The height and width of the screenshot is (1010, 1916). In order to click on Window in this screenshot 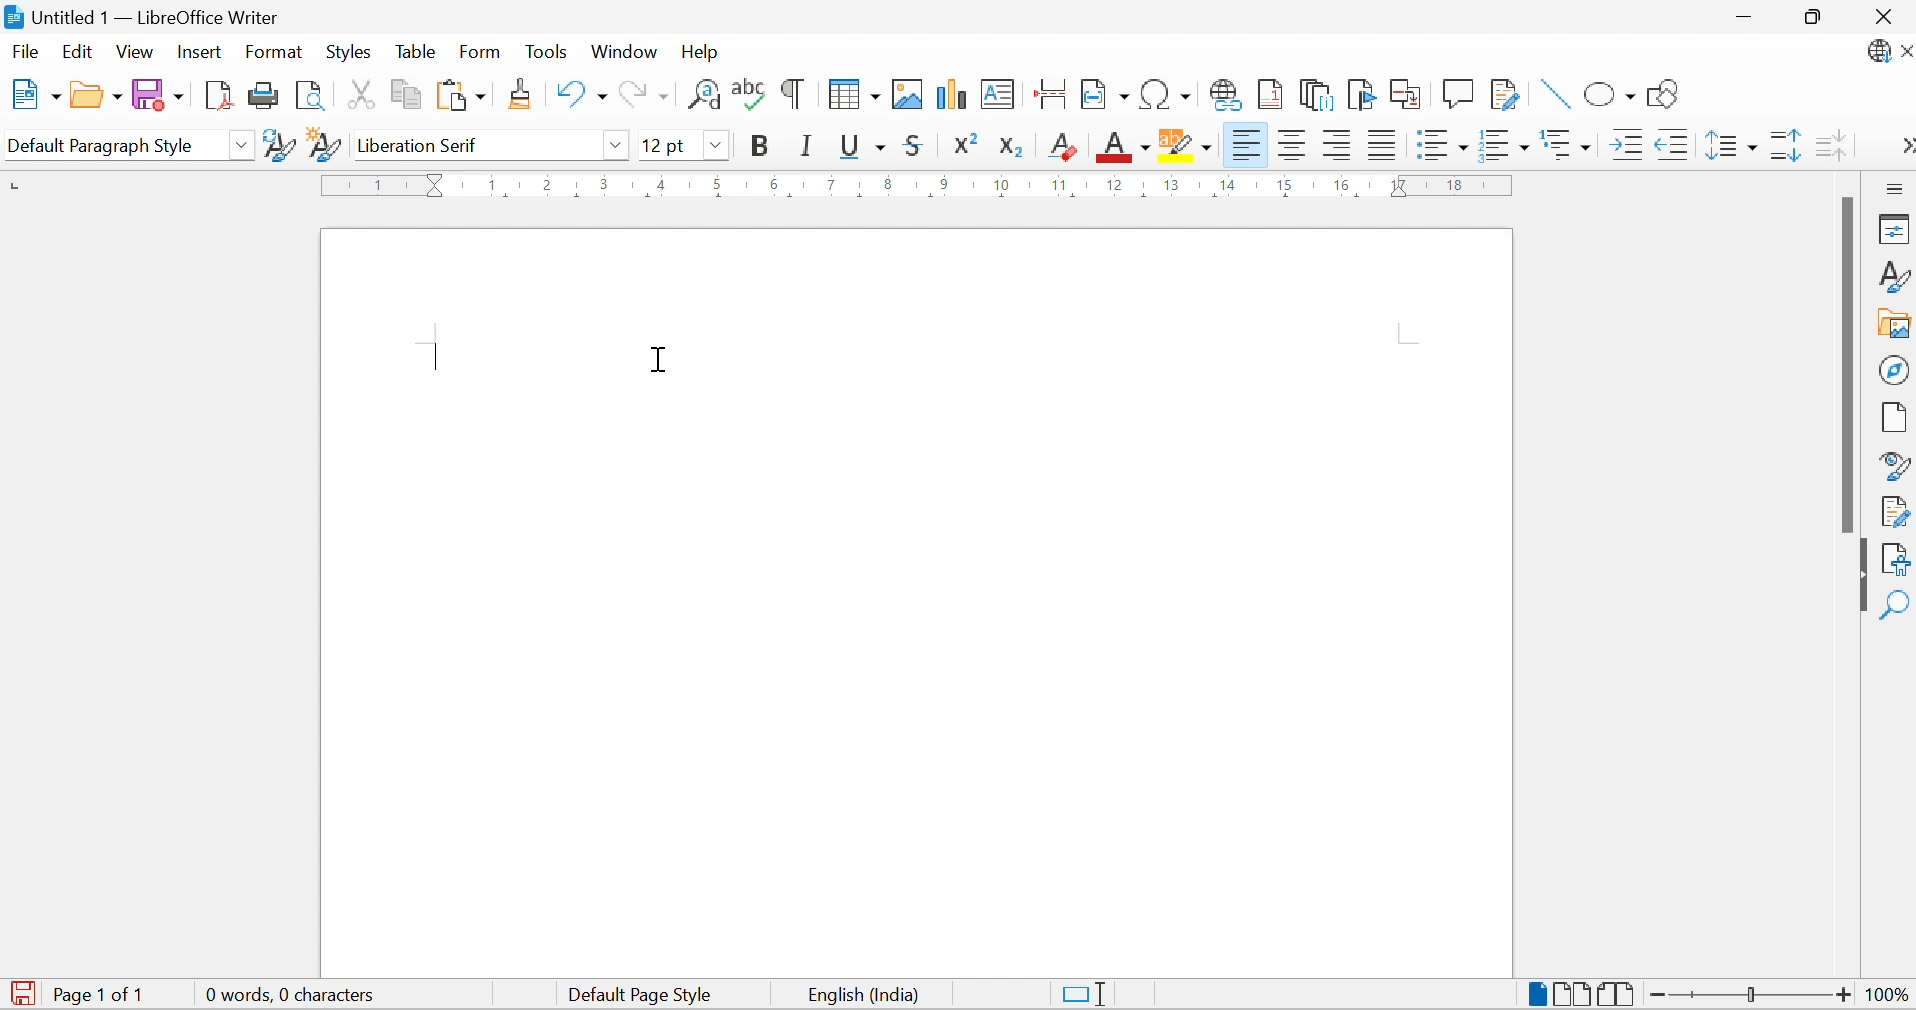, I will do `click(623, 53)`.